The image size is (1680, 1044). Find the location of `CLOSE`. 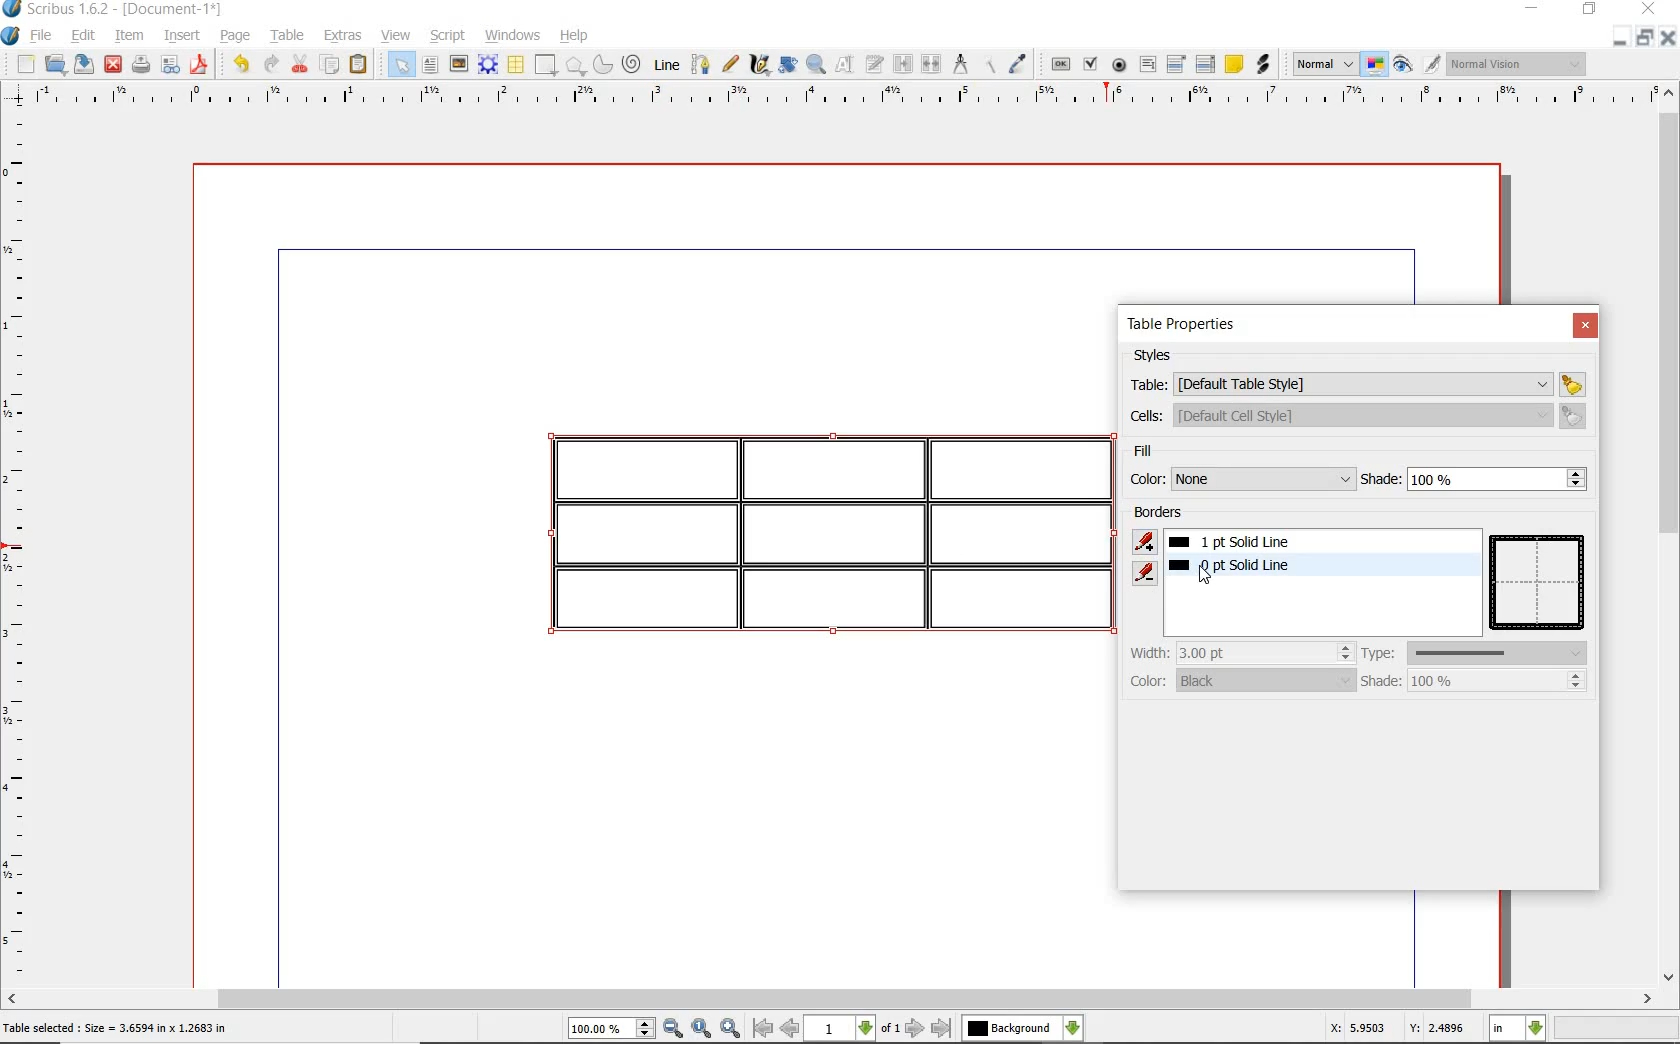

CLOSE is located at coordinates (1649, 9).